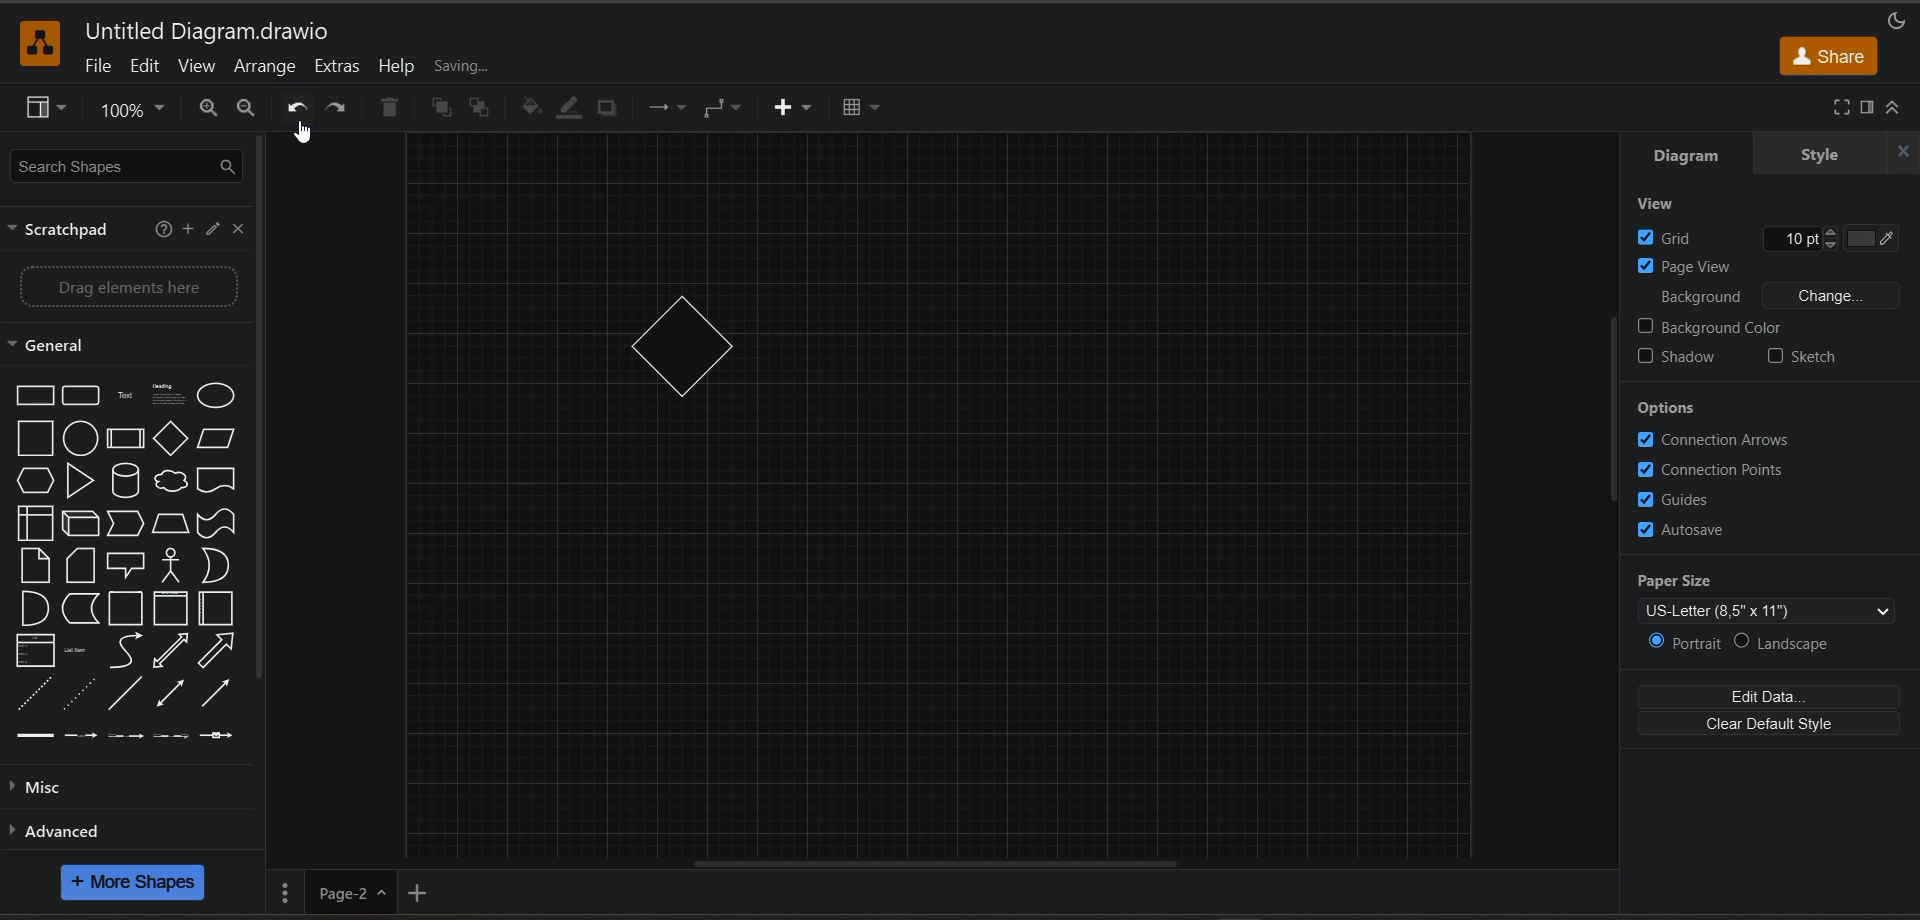 This screenshot has height=920, width=1920. I want to click on Triangle, so click(79, 482).